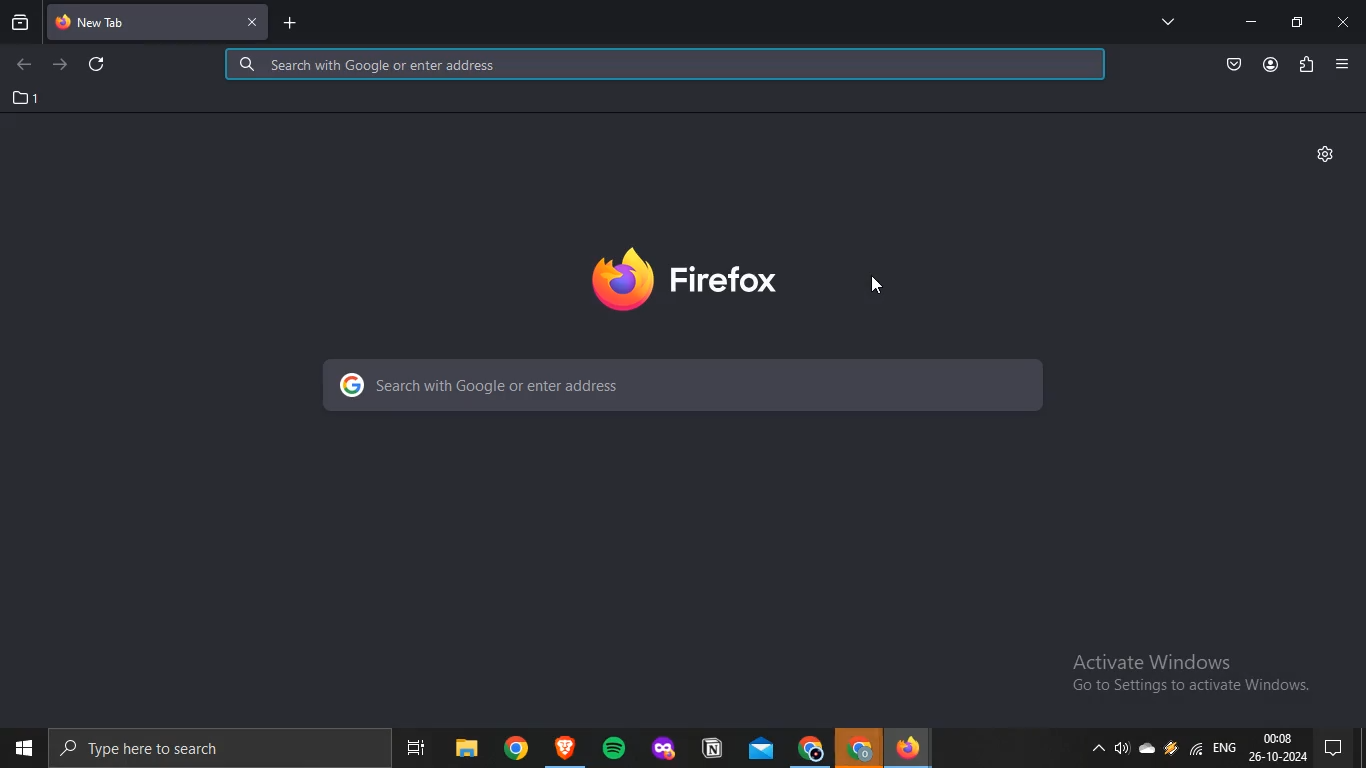  What do you see at coordinates (1120, 750) in the screenshot?
I see `sound` at bounding box center [1120, 750].